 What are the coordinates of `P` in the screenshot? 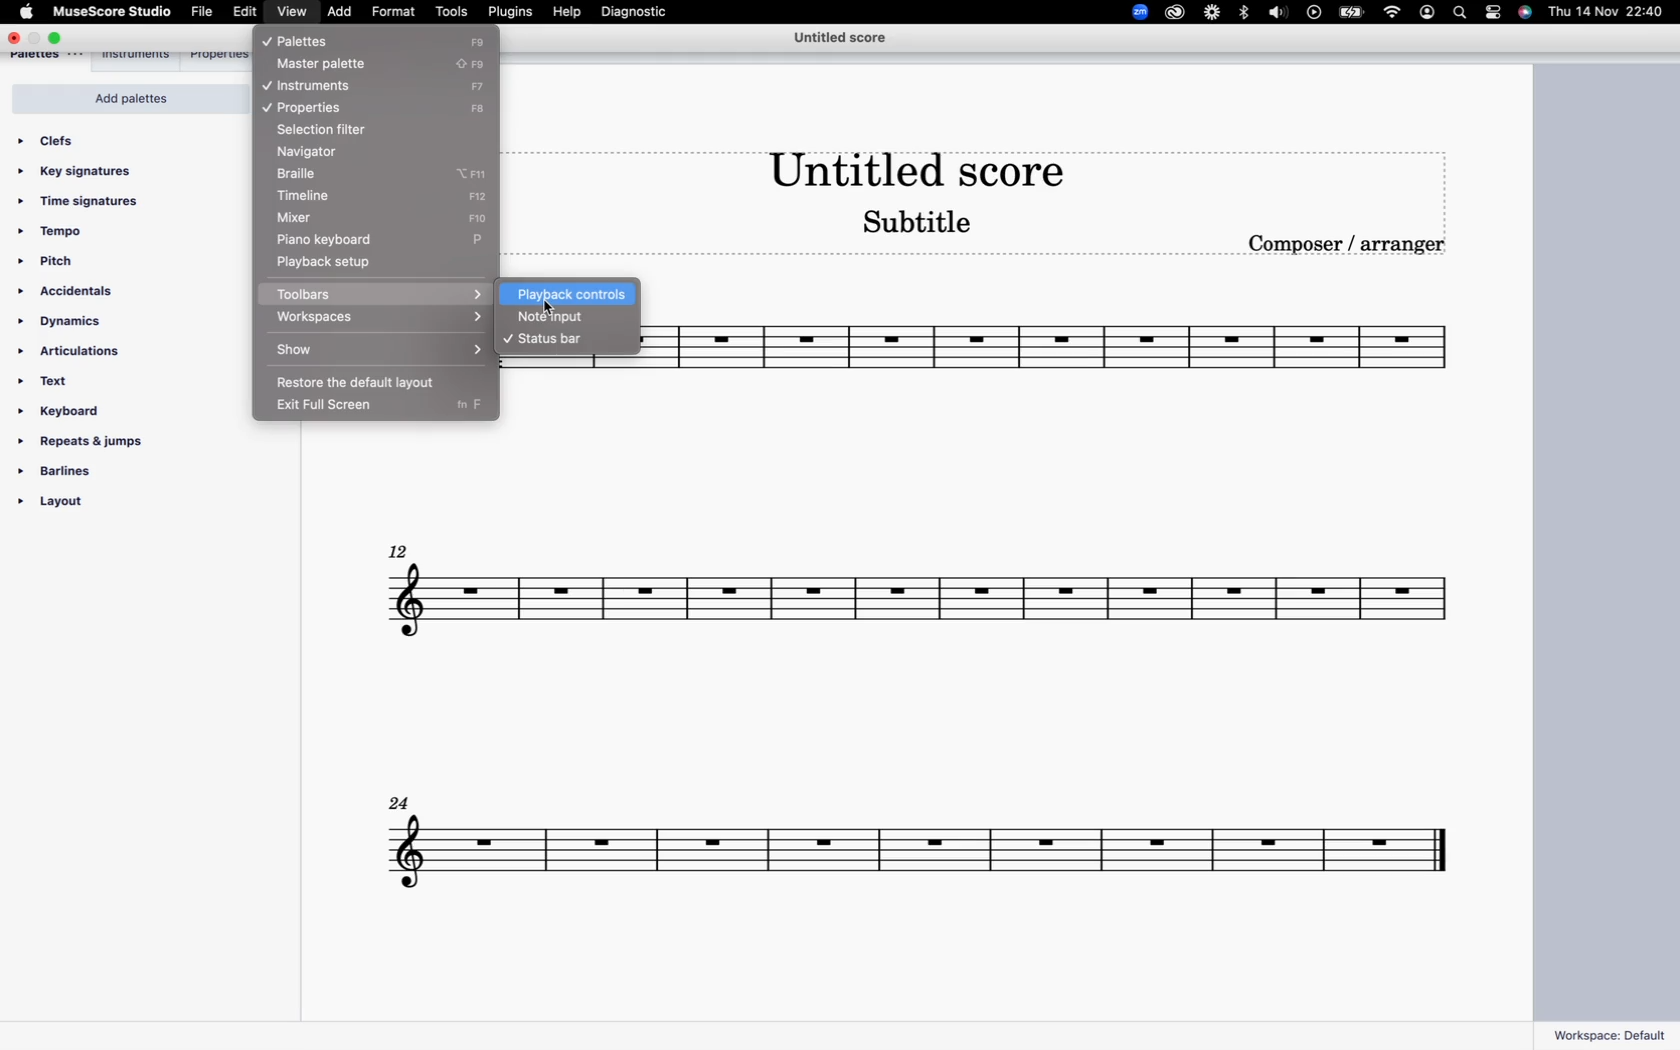 It's located at (482, 239).